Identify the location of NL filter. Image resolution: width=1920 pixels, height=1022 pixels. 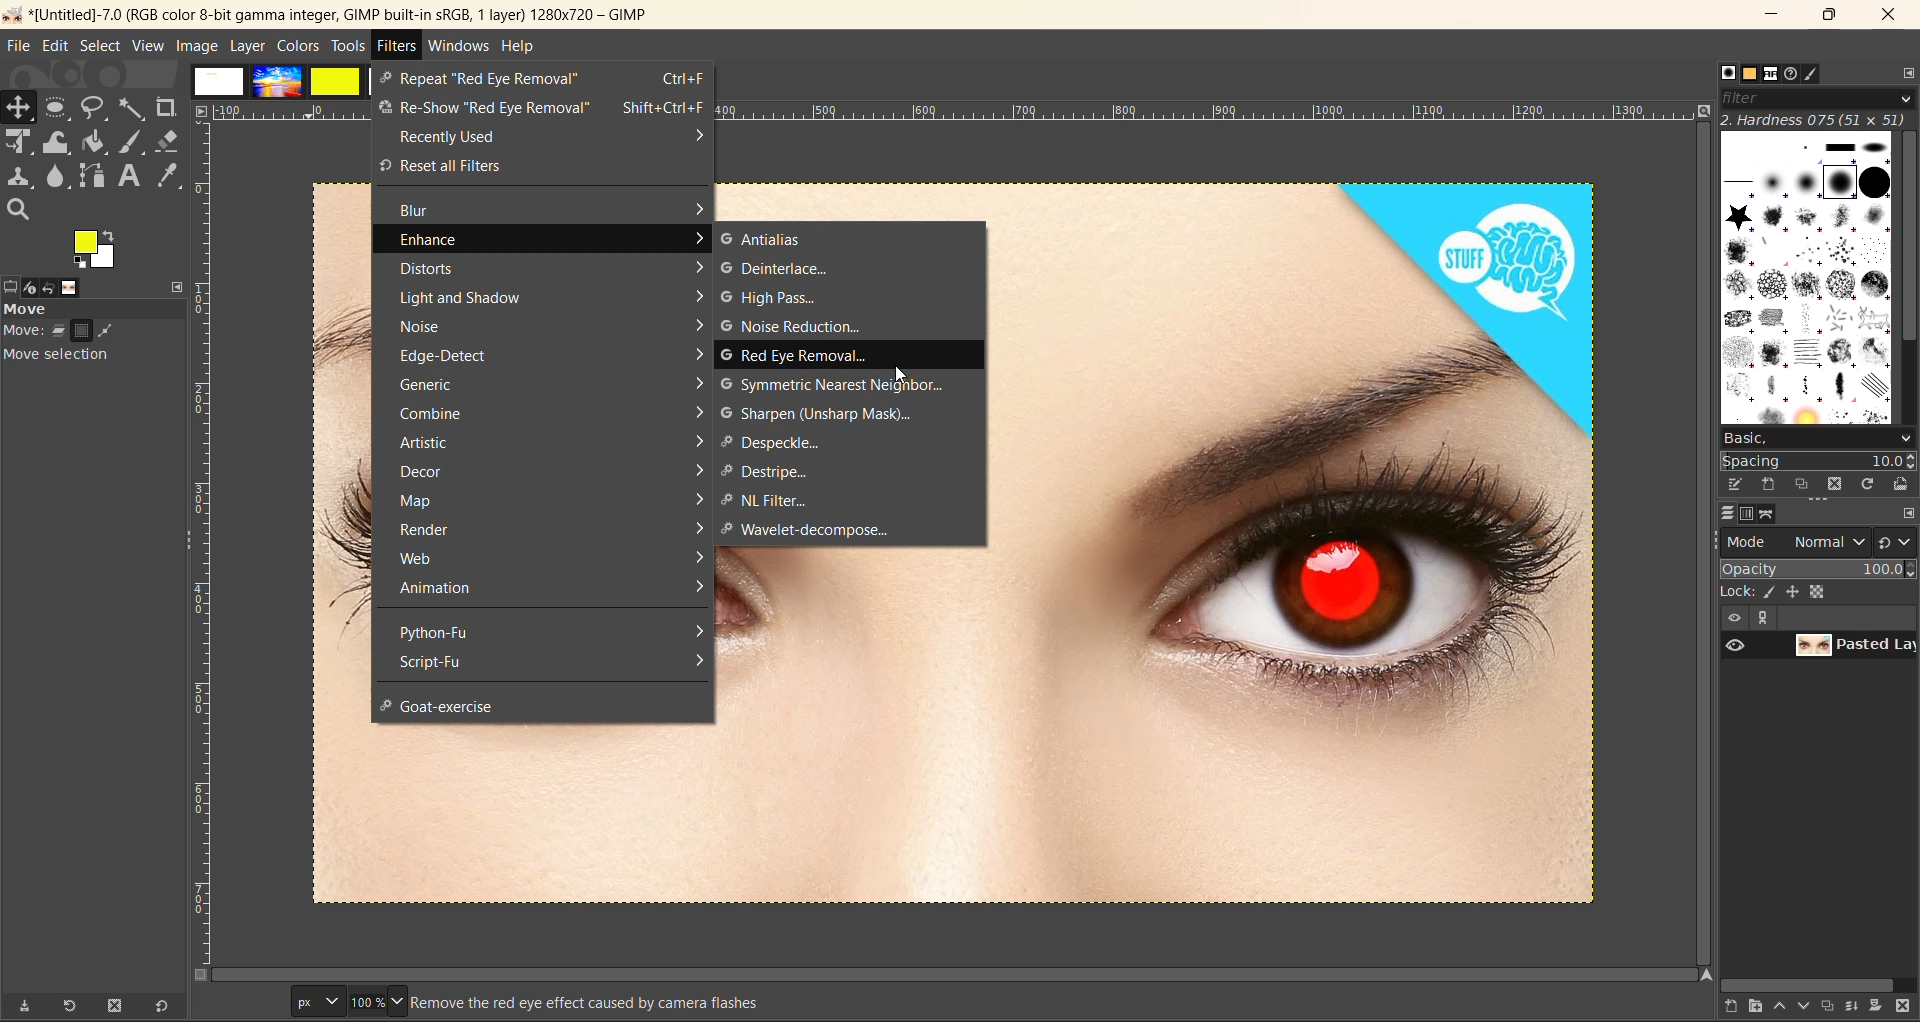
(776, 499).